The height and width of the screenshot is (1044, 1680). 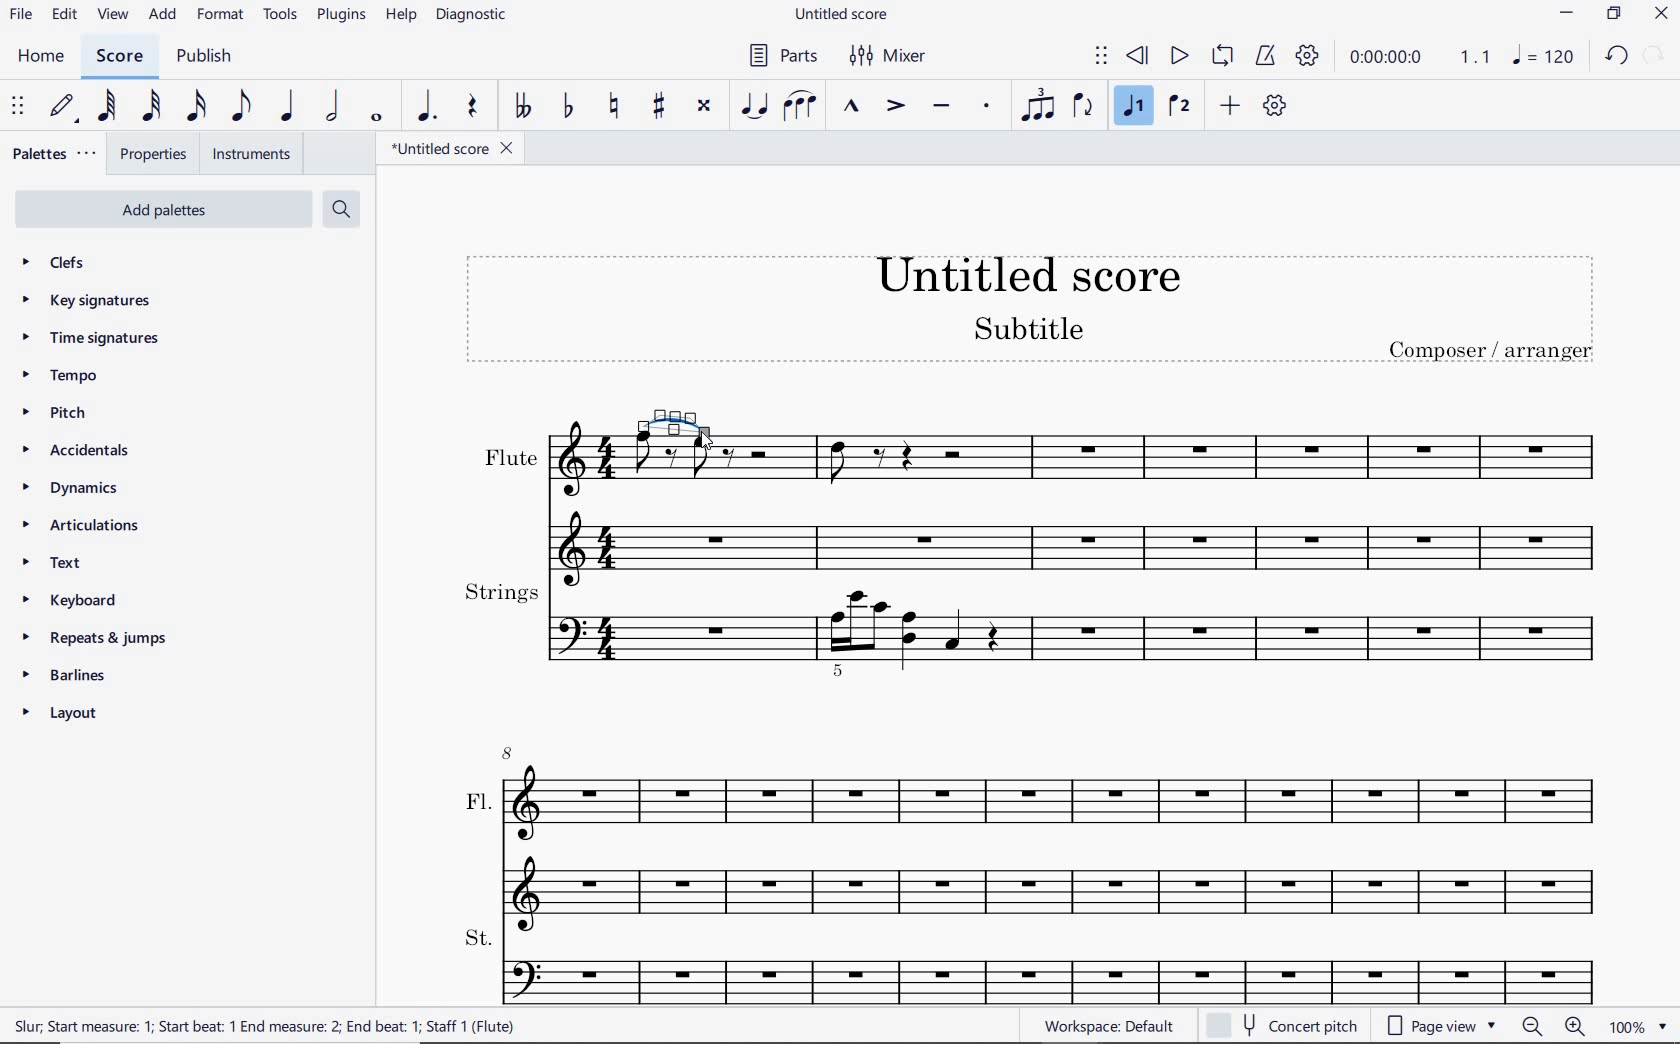 I want to click on TOGGLE FLAT, so click(x=567, y=109).